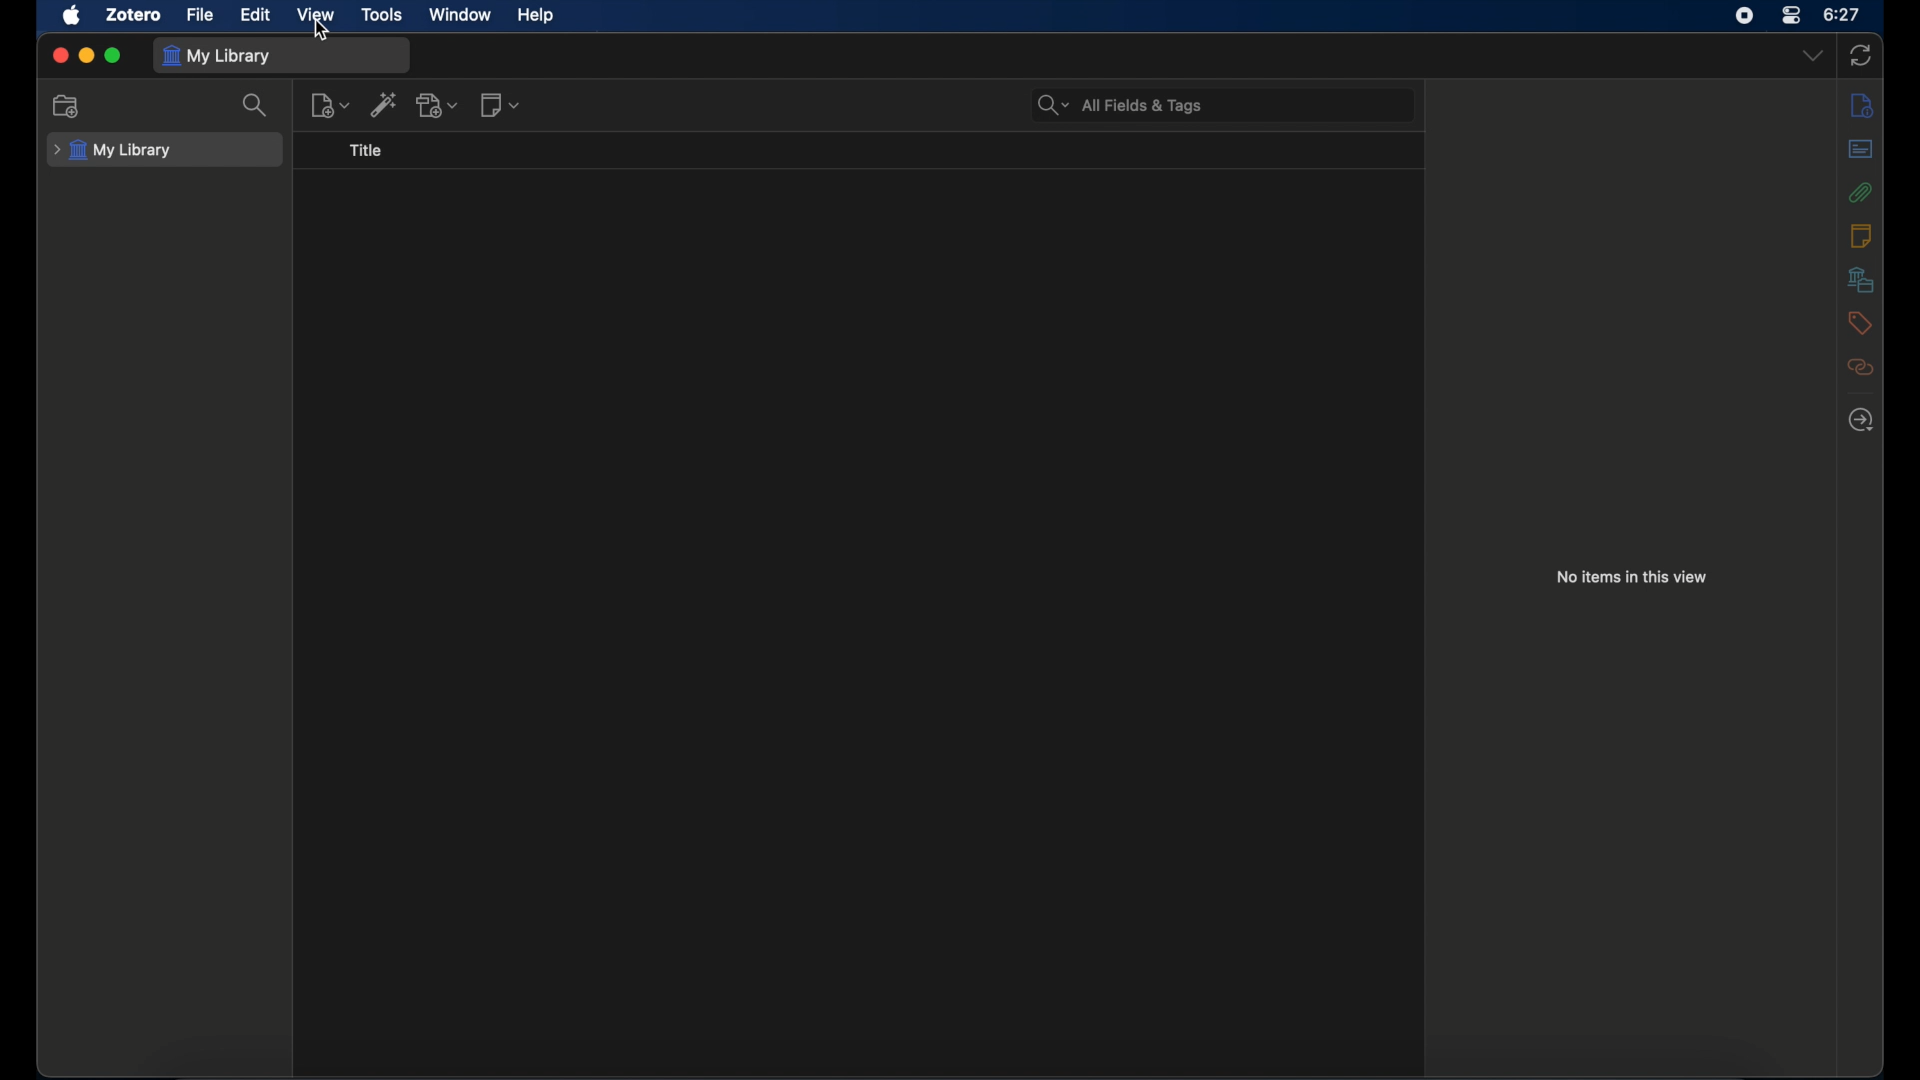  I want to click on control center, so click(1792, 16).